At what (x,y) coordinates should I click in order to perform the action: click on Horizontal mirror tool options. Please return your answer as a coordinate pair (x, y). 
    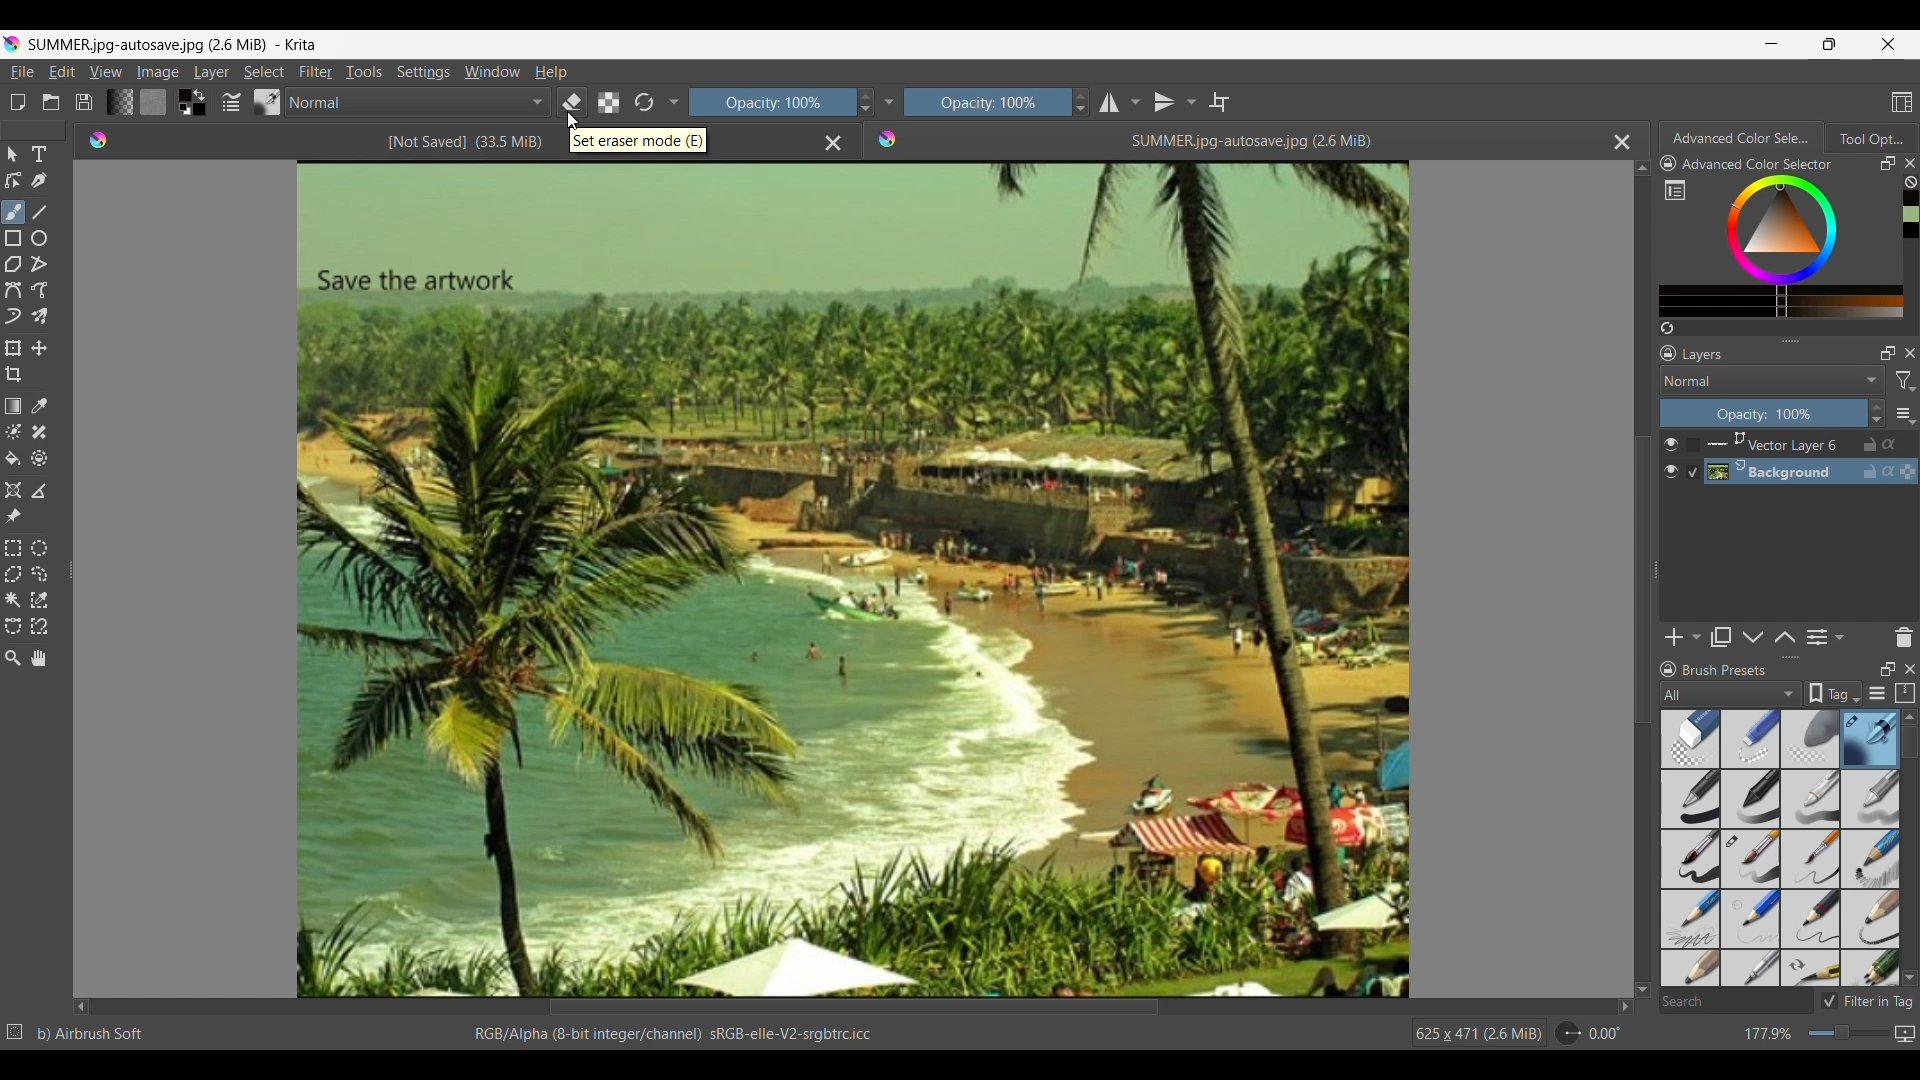
    Looking at the image, I should click on (1119, 104).